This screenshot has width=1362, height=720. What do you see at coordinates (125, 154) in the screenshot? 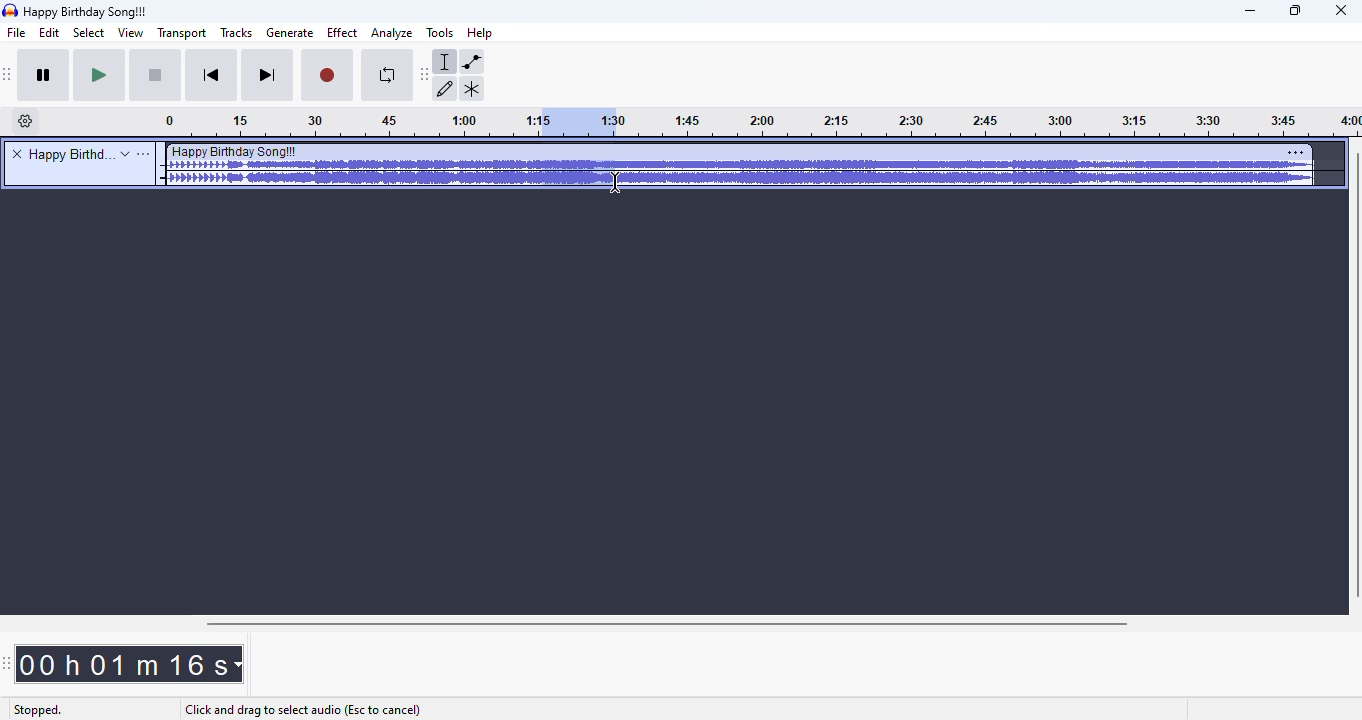
I see `expand` at bounding box center [125, 154].